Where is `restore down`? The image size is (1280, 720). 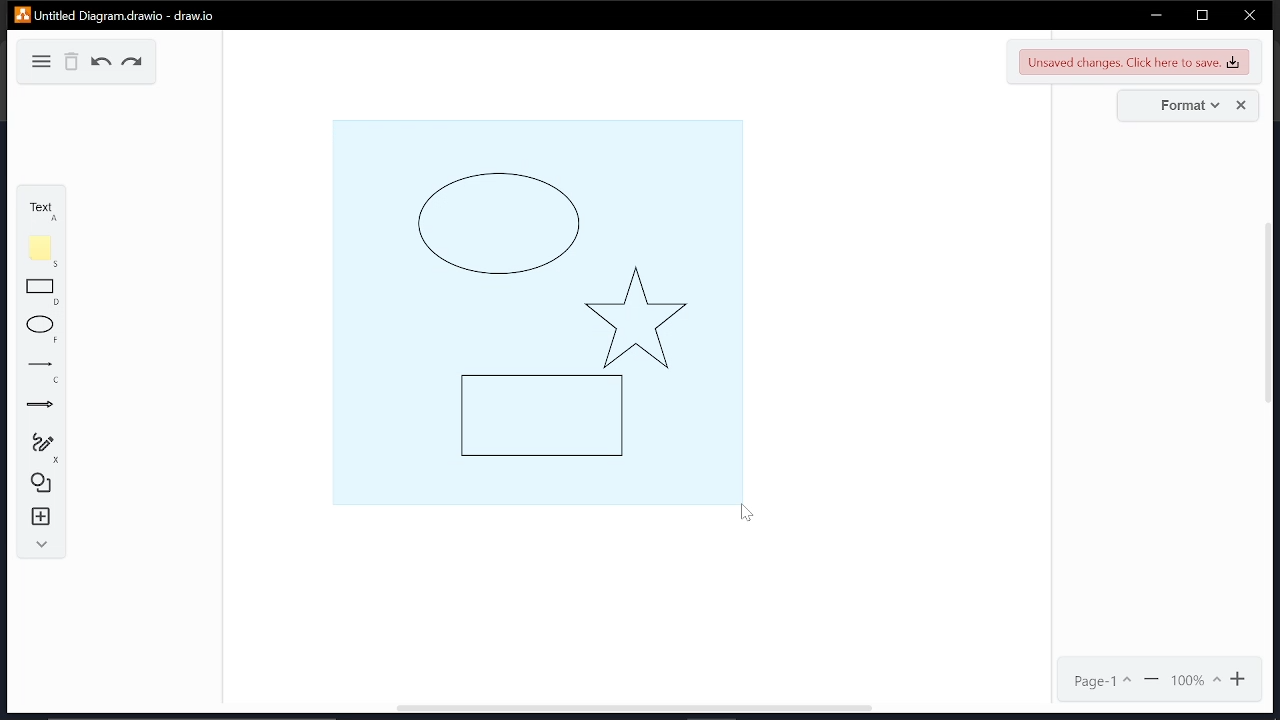
restore down is located at coordinates (1202, 15).